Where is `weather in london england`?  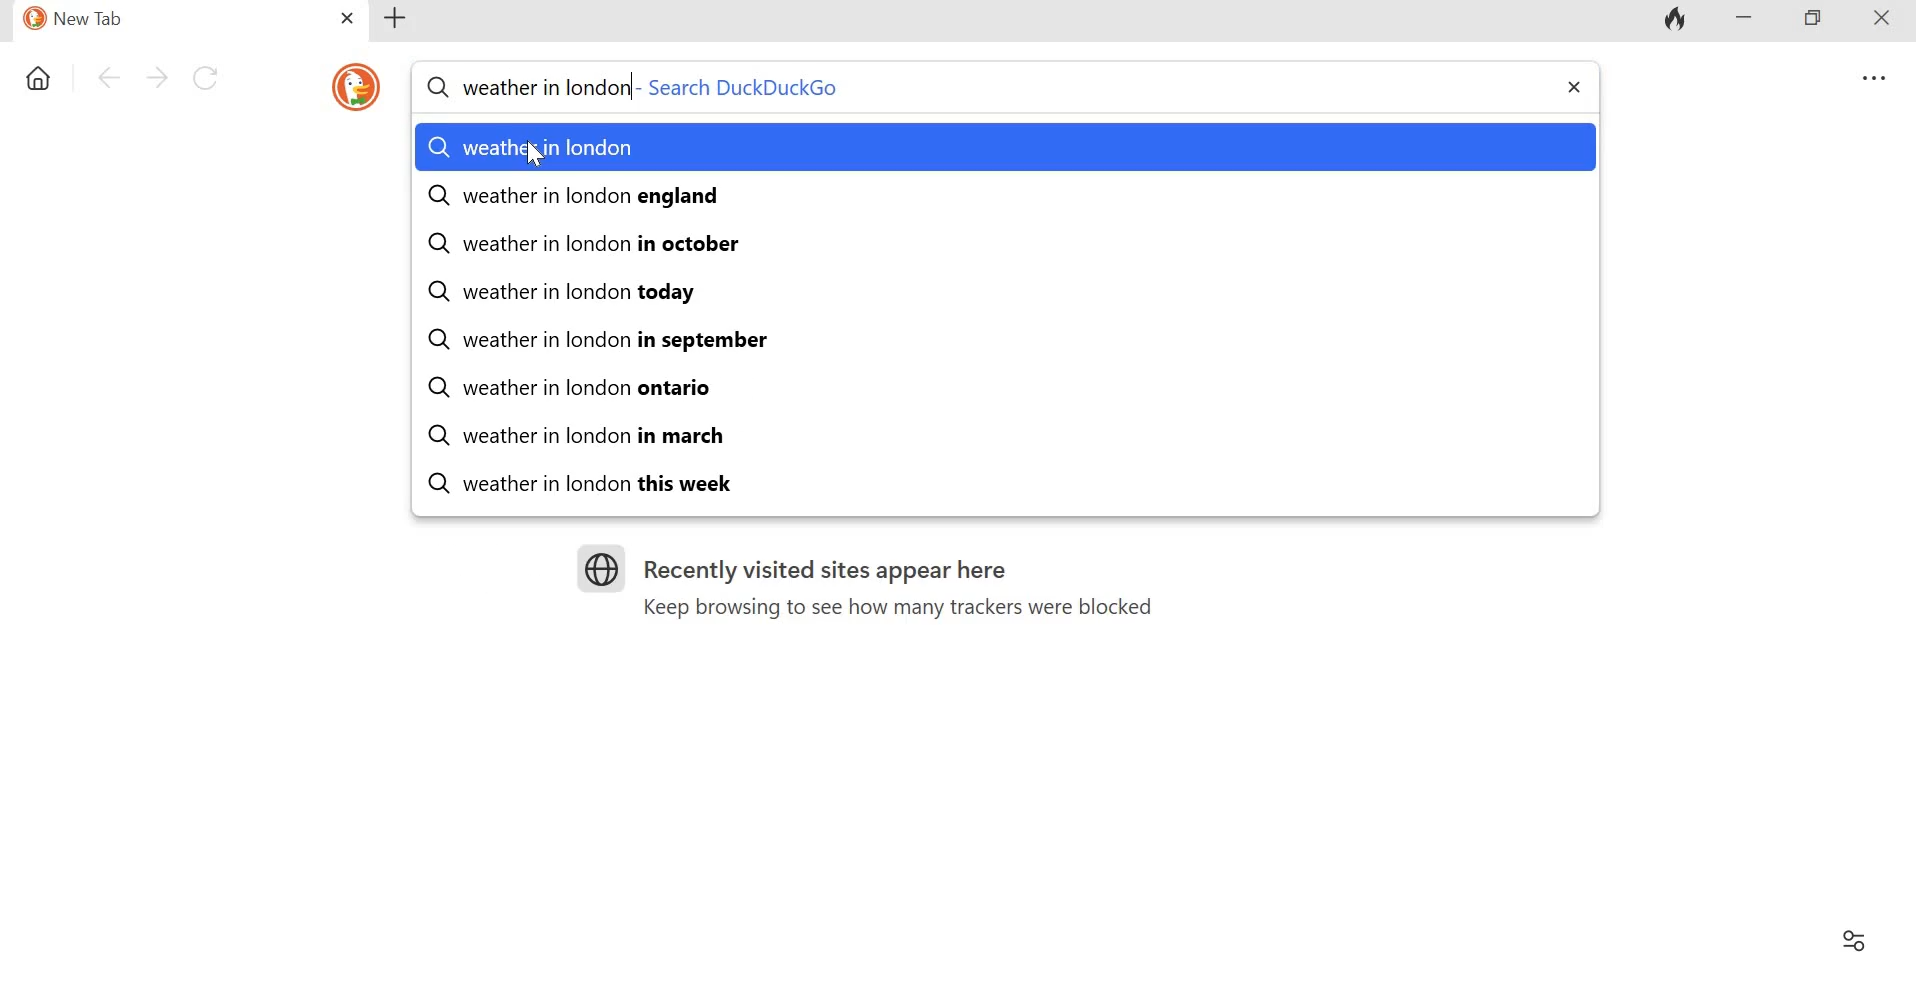
weather in london england is located at coordinates (1009, 195).